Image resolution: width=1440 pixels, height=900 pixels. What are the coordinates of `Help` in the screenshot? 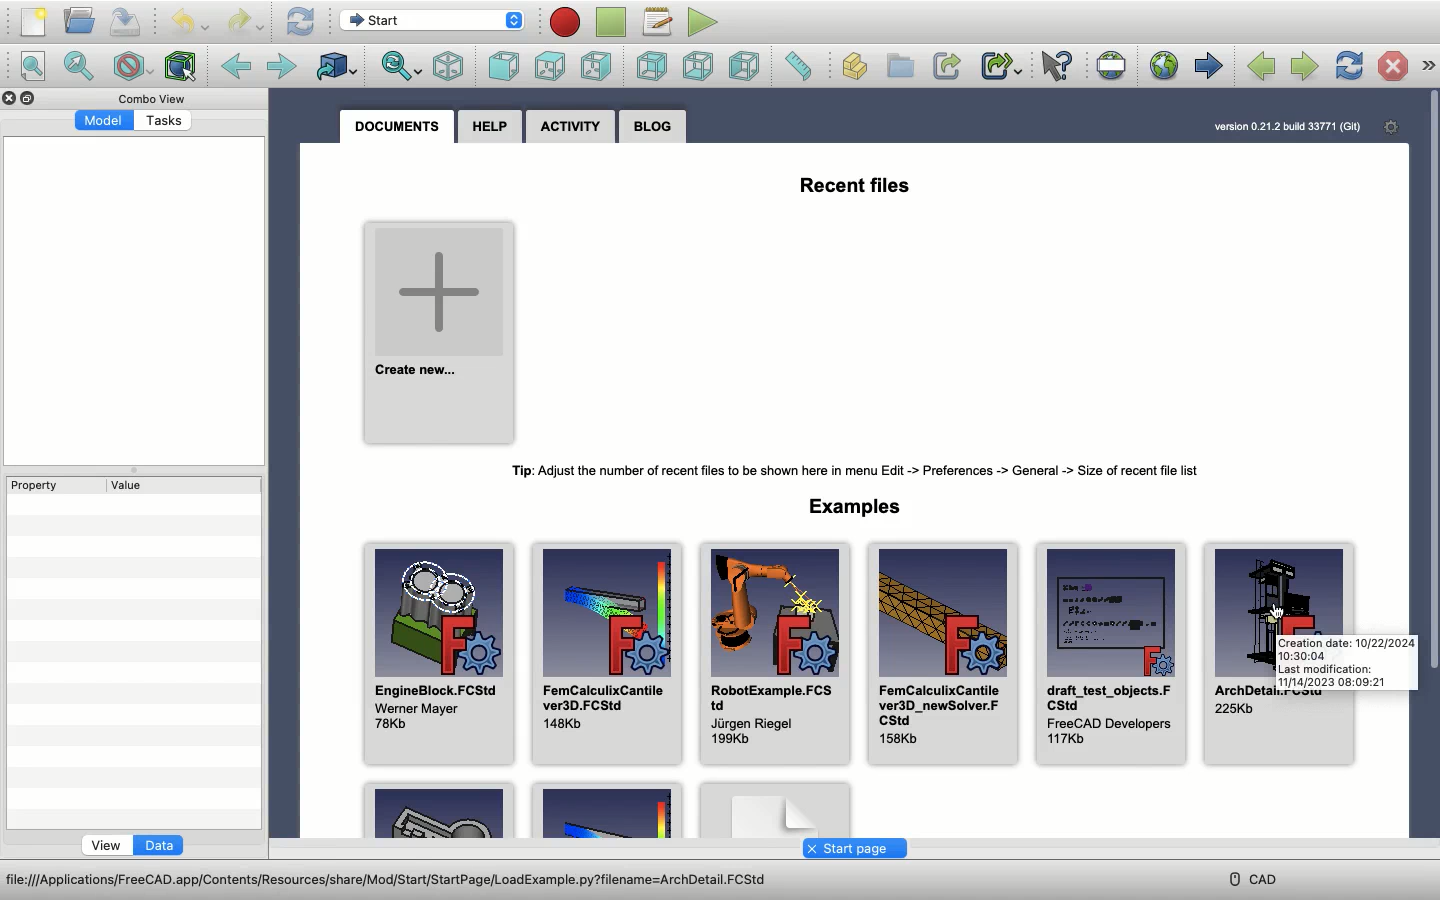 It's located at (485, 125).